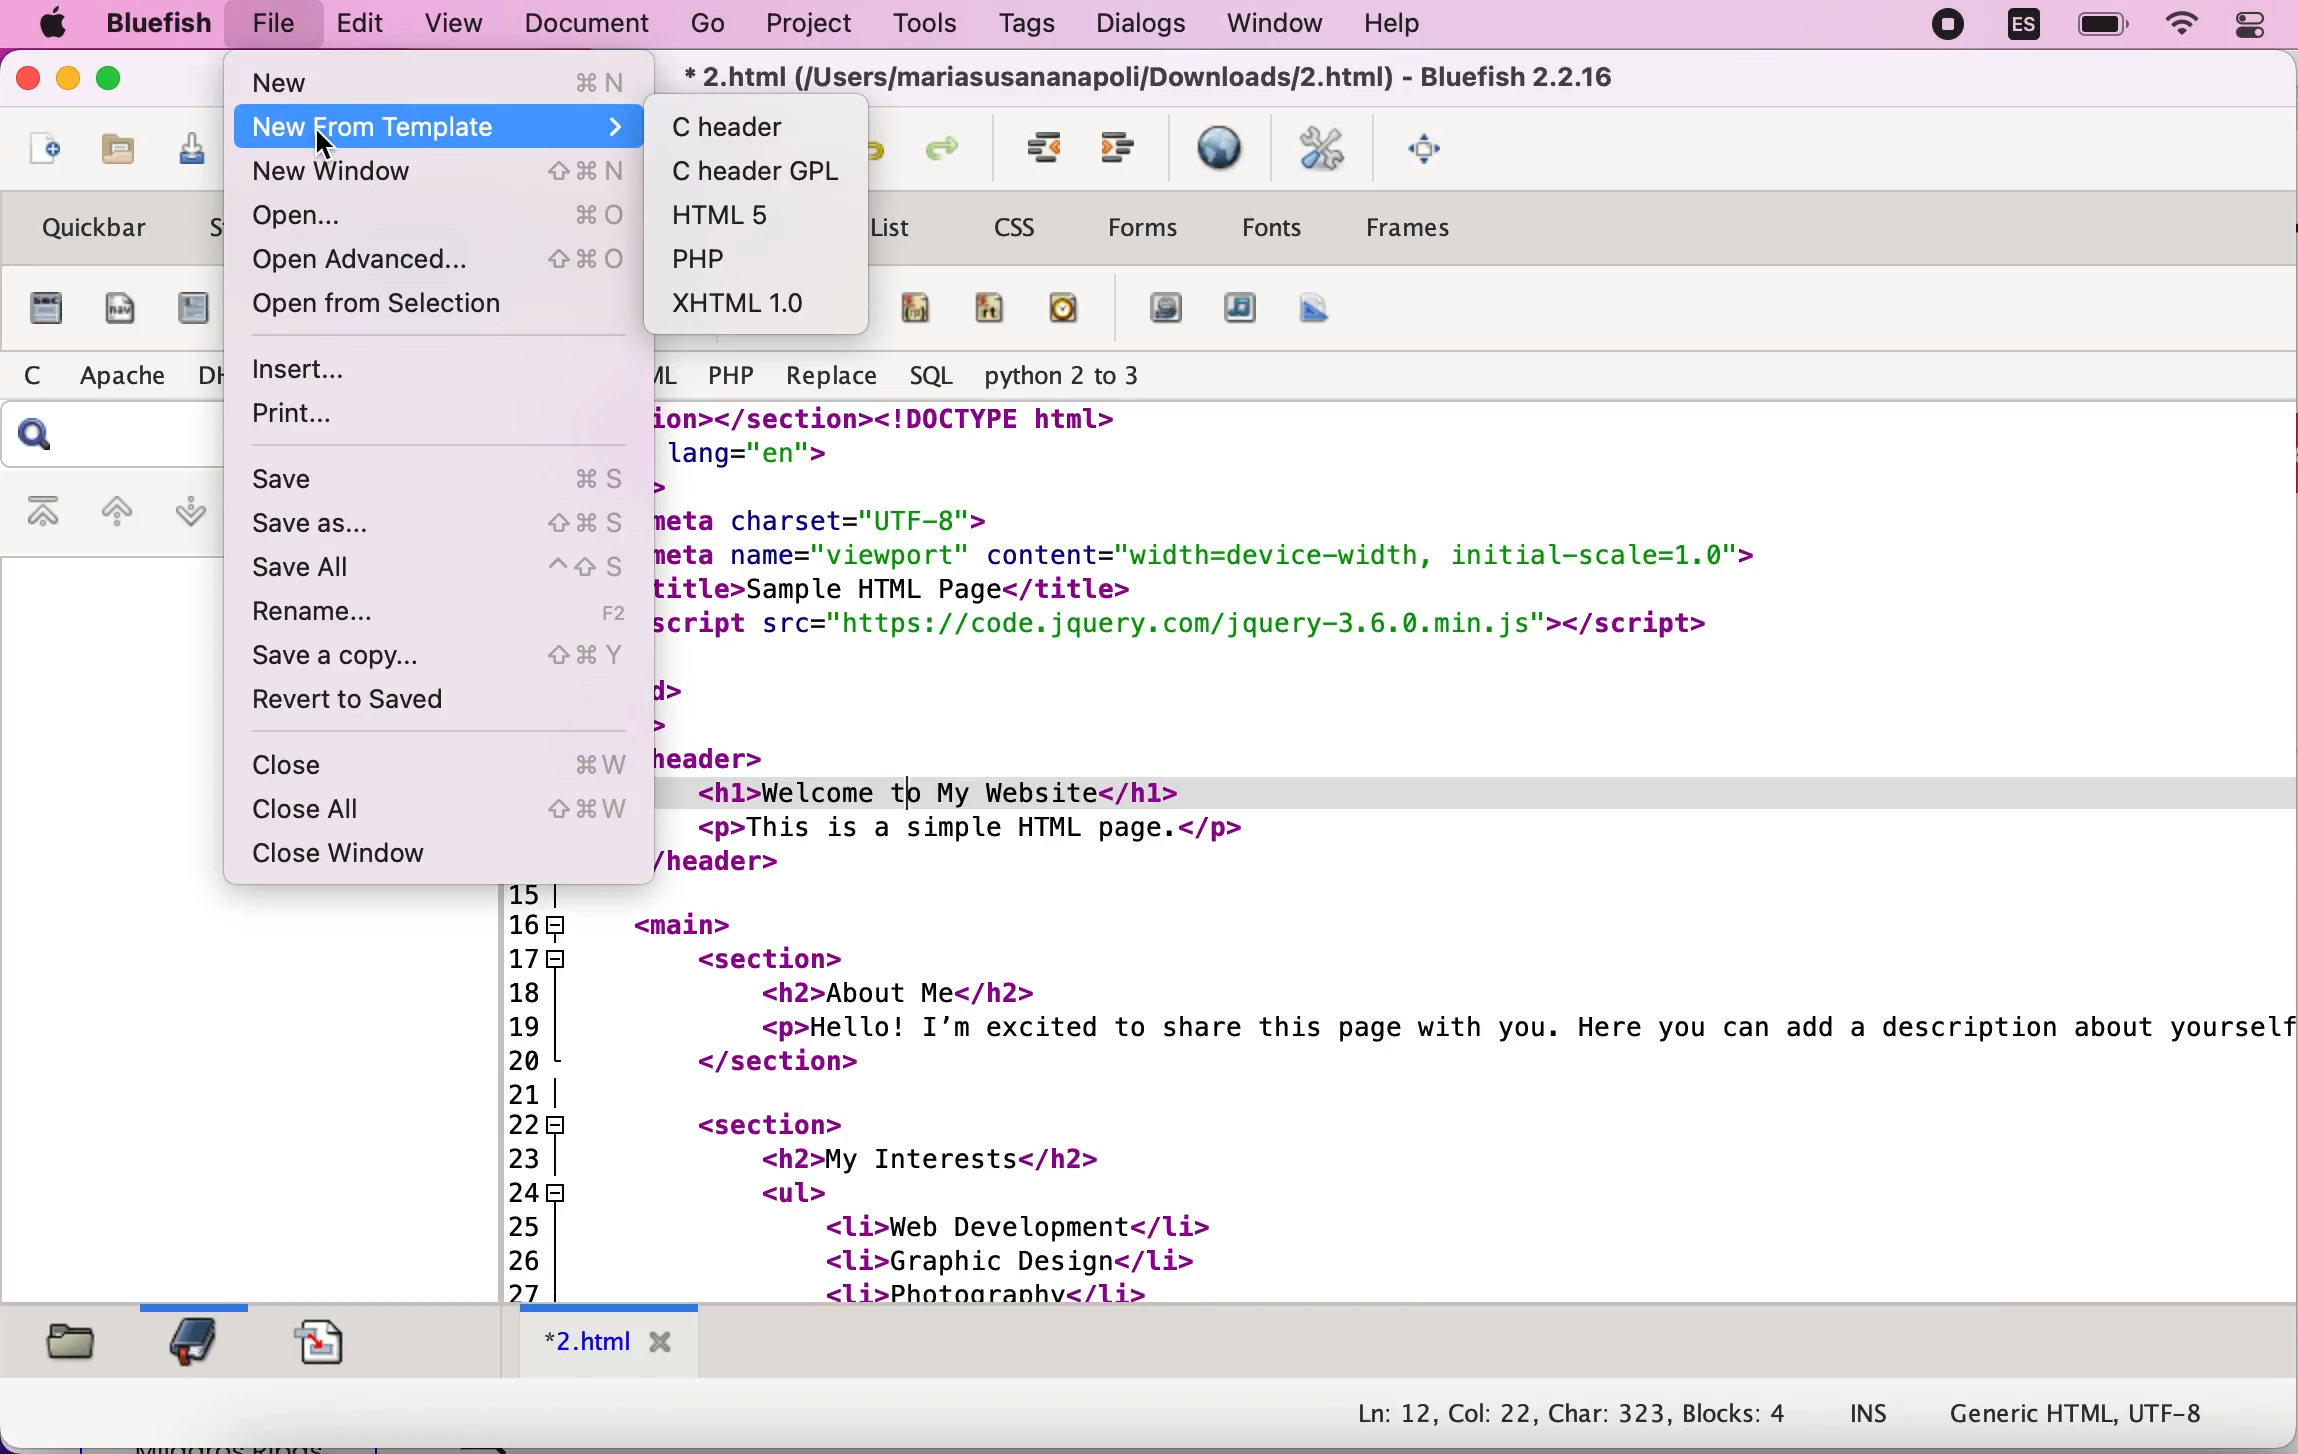 The width and height of the screenshot is (2298, 1454). Describe the element at coordinates (761, 169) in the screenshot. I see ` header gpl` at that location.